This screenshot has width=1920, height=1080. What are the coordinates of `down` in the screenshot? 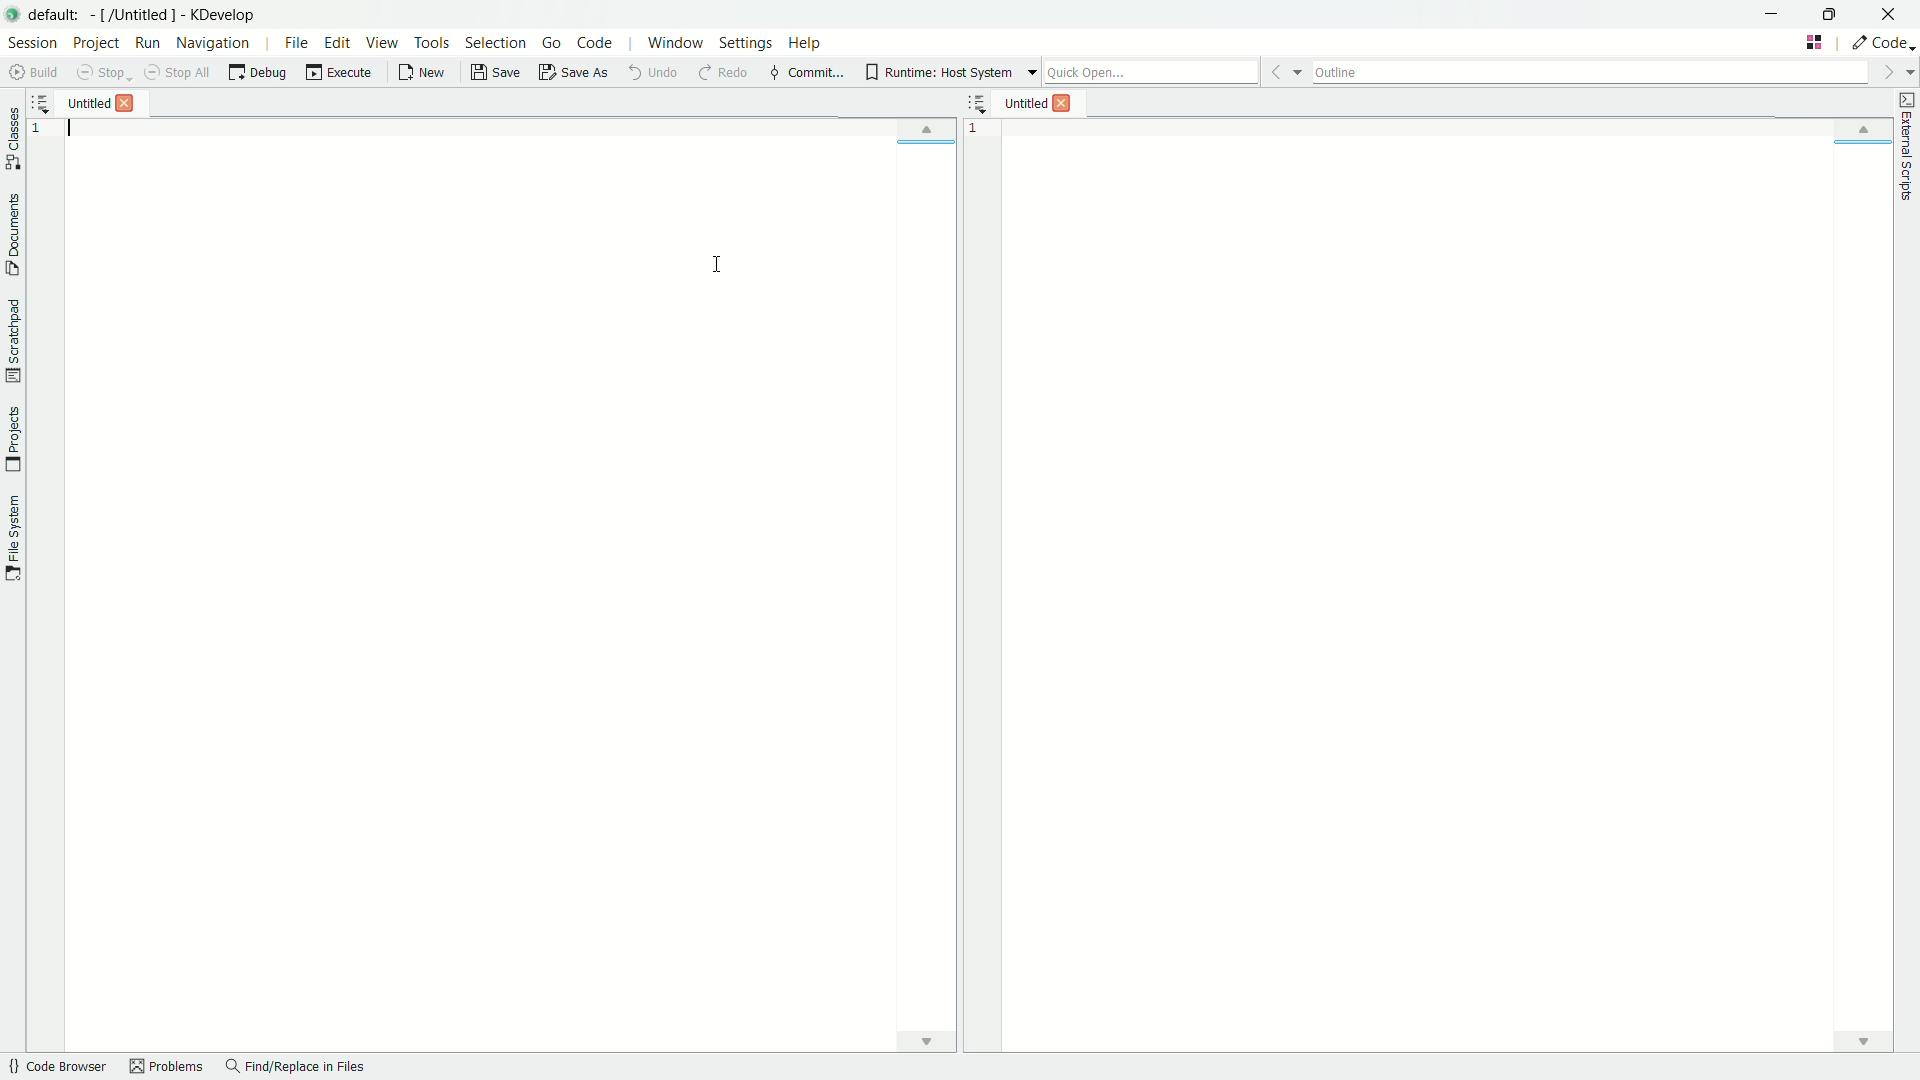 It's located at (1866, 1036).